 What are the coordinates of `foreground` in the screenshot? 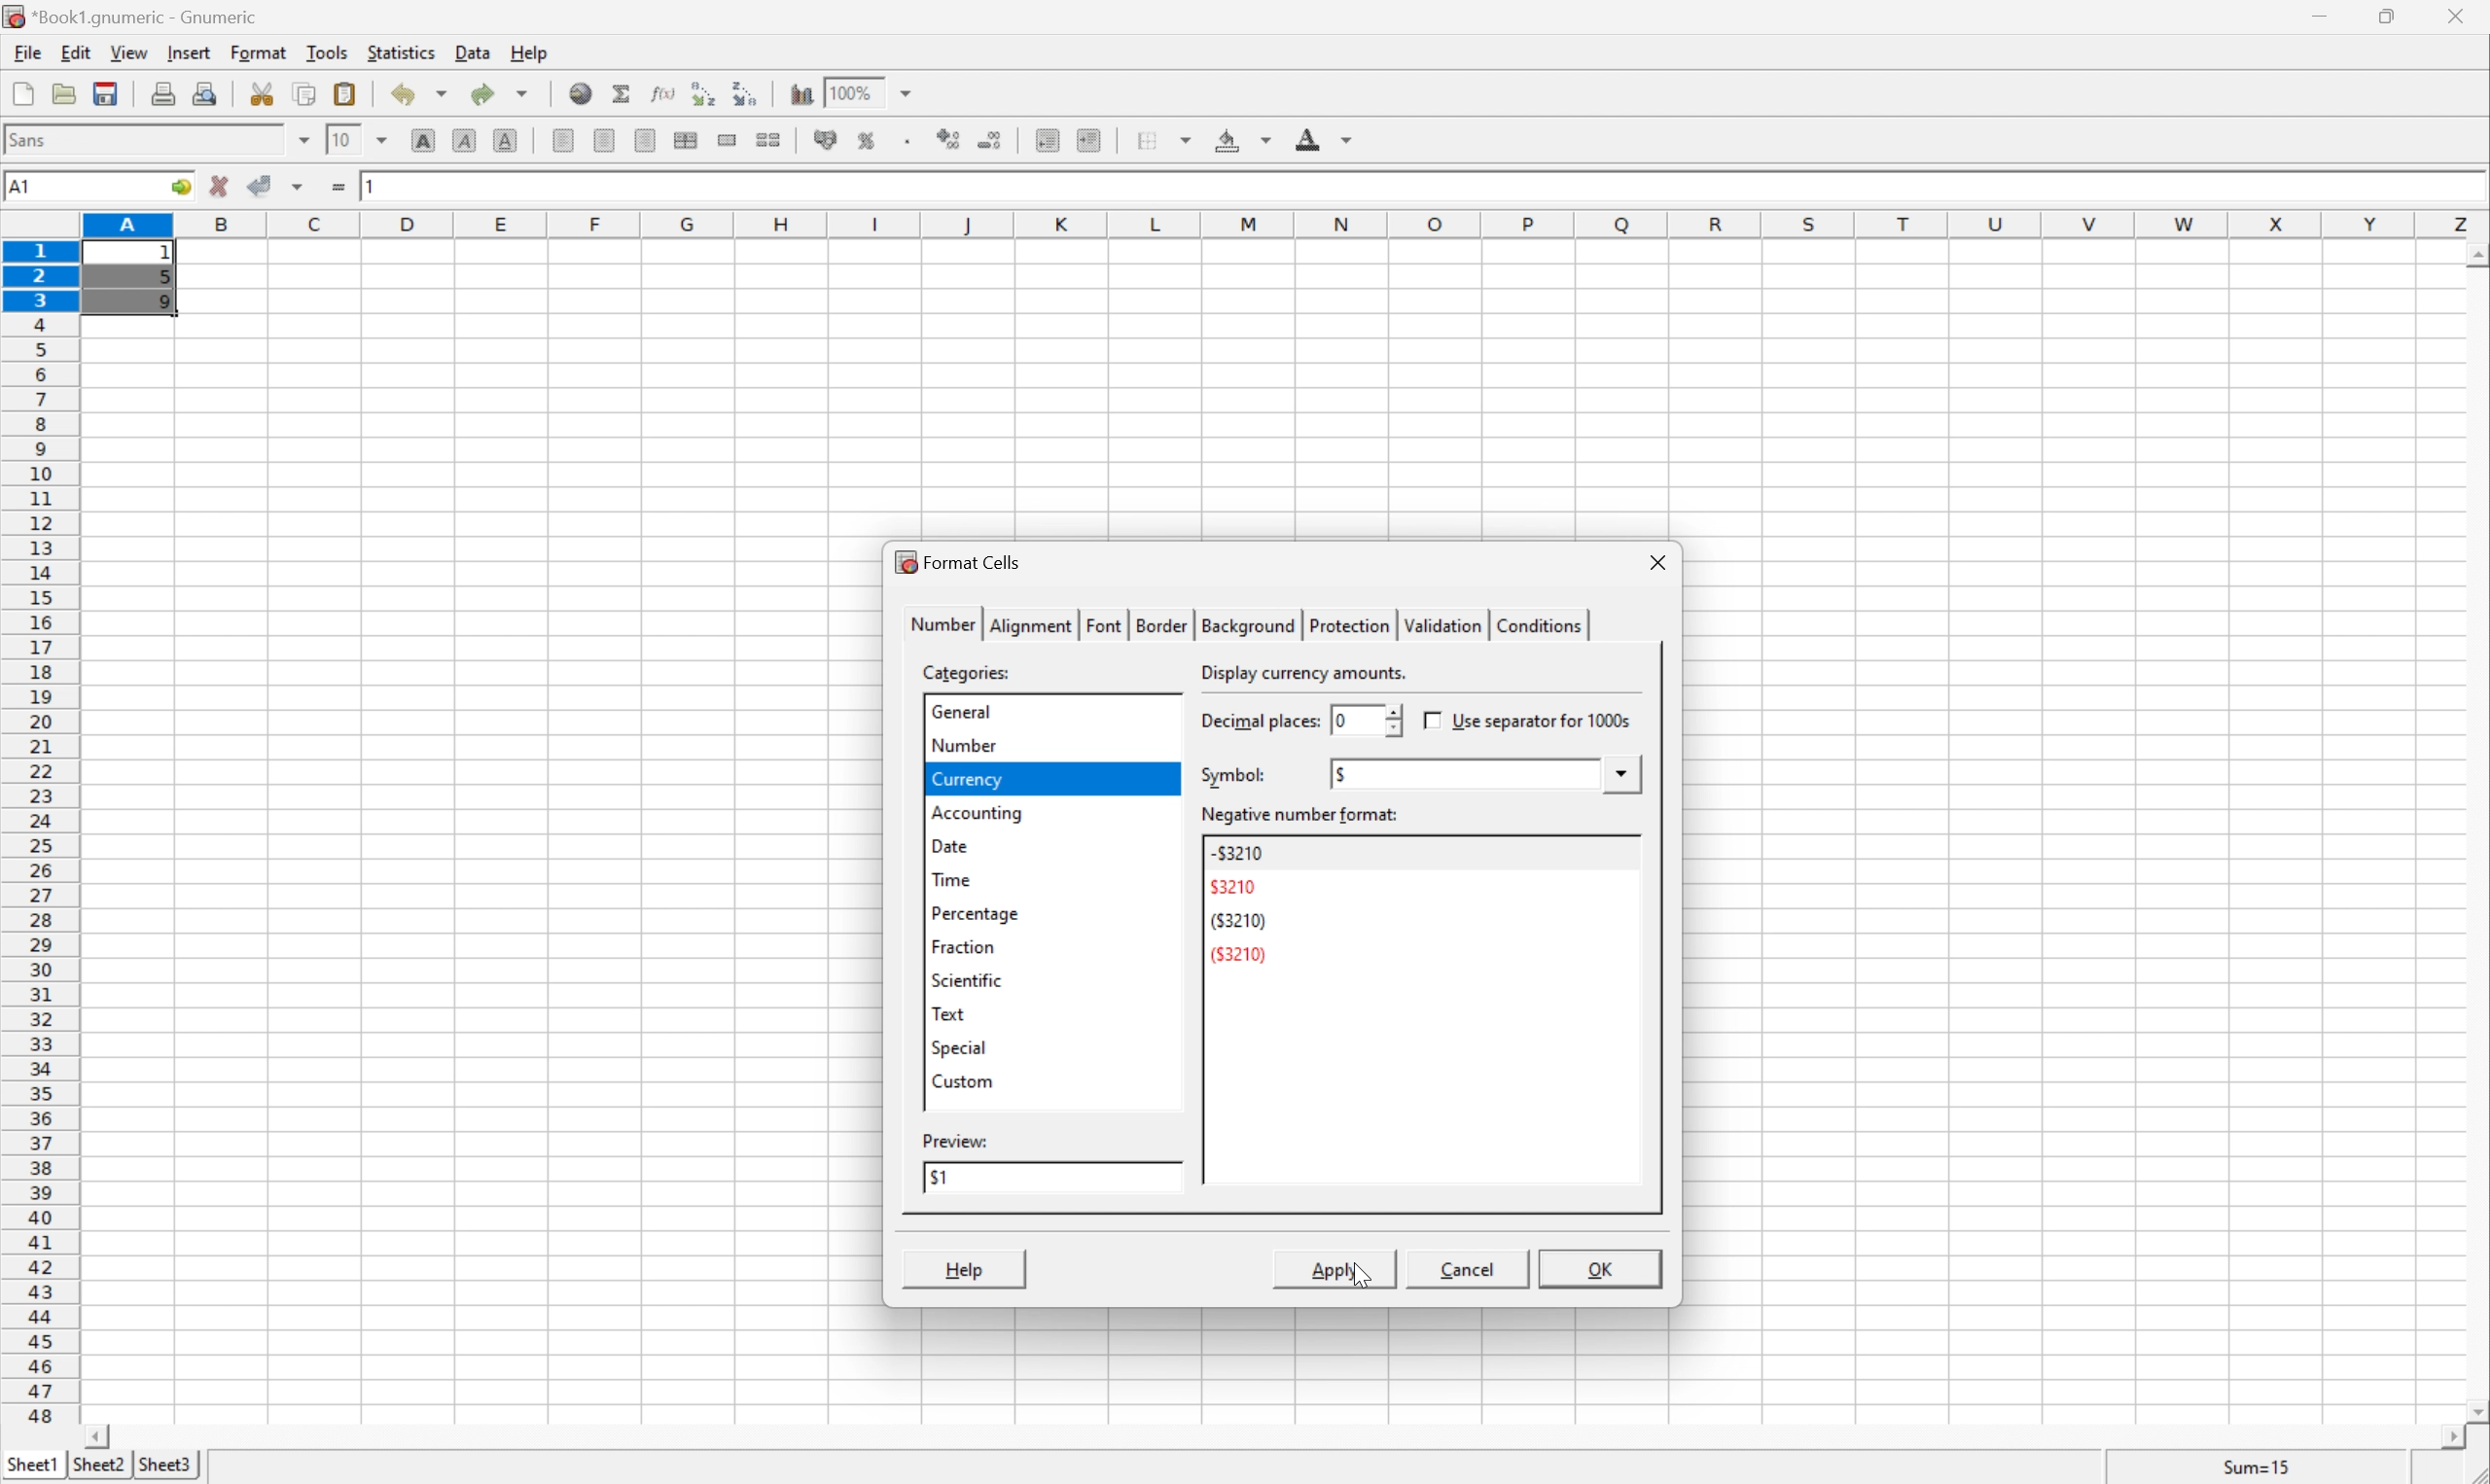 It's located at (1321, 136).